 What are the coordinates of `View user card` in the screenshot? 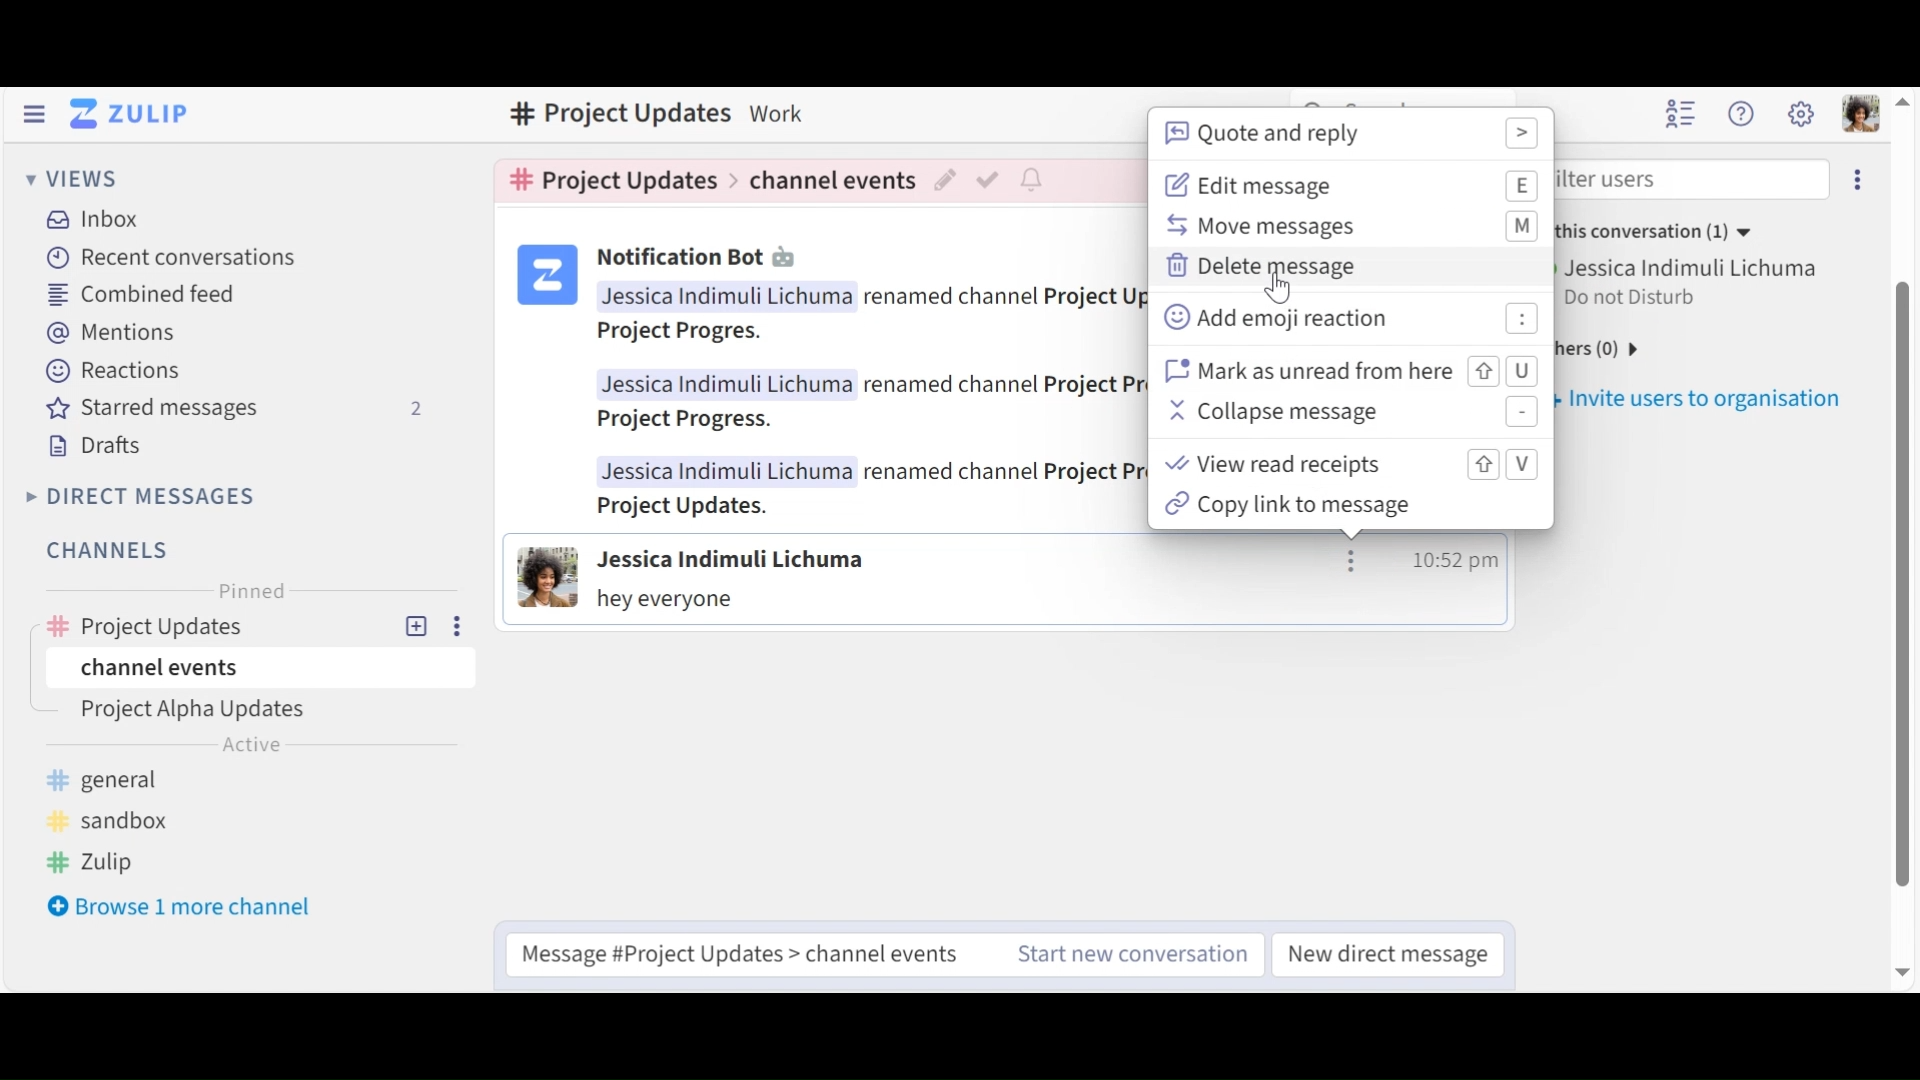 It's located at (734, 559).